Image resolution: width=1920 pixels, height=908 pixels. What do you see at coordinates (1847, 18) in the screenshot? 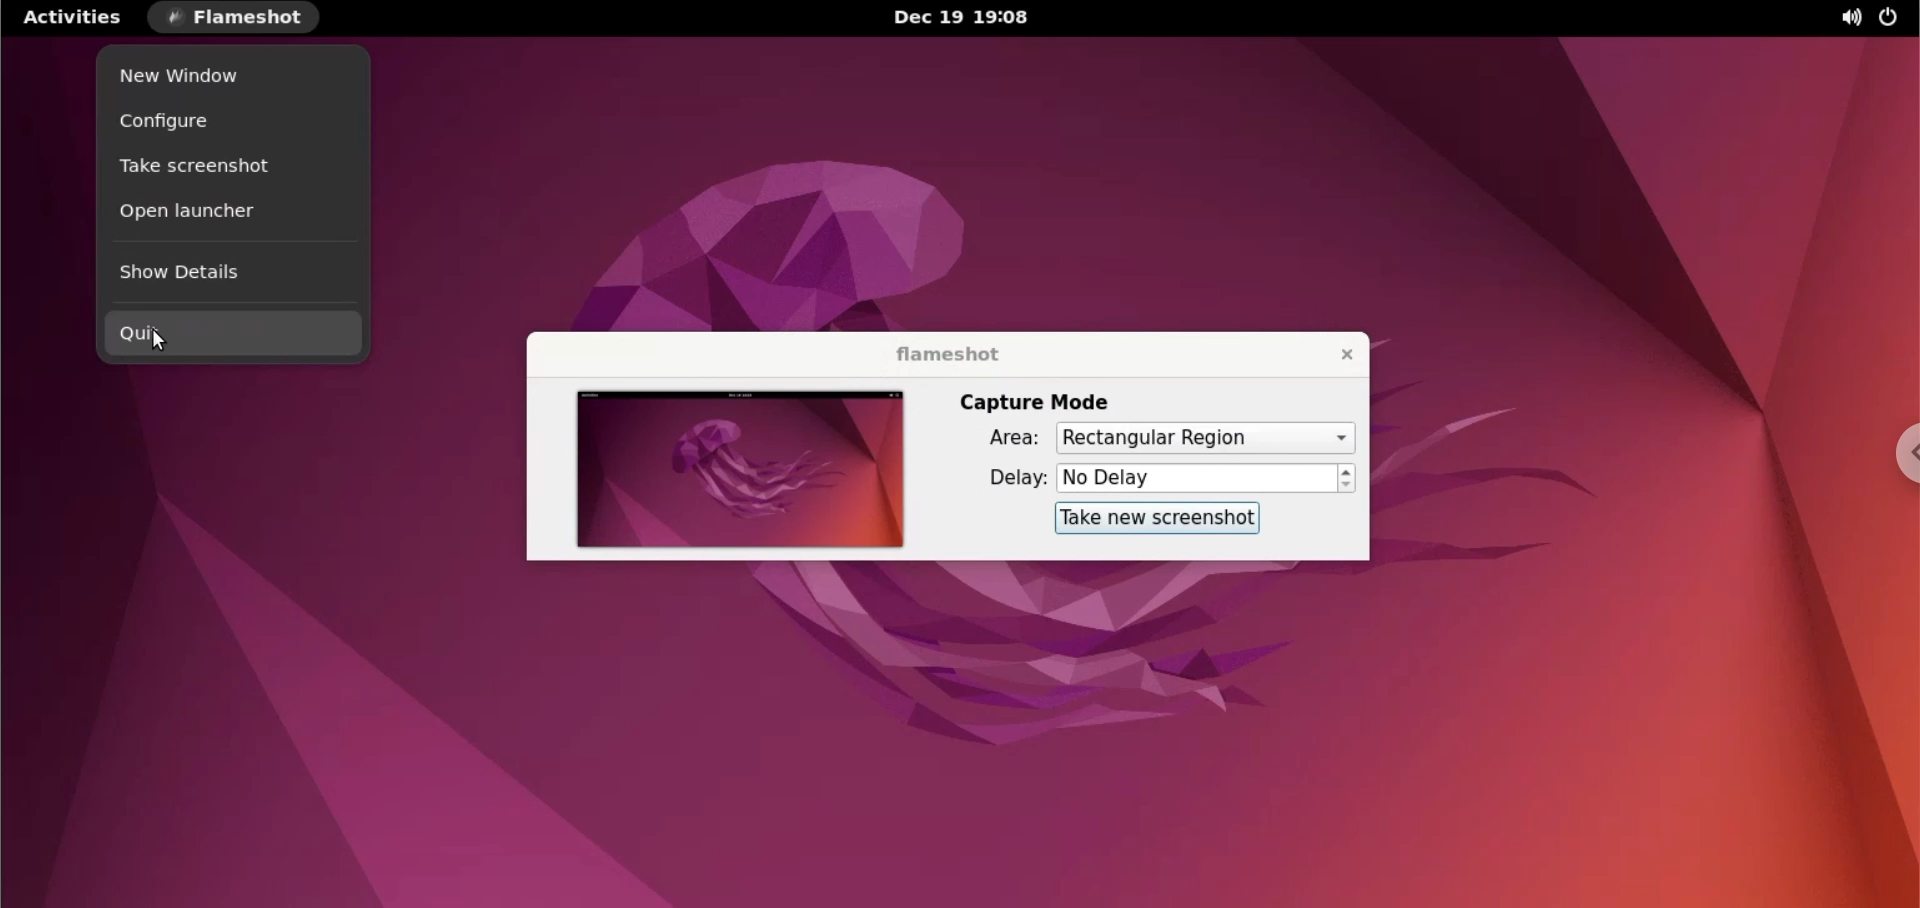
I see `sound options` at bounding box center [1847, 18].